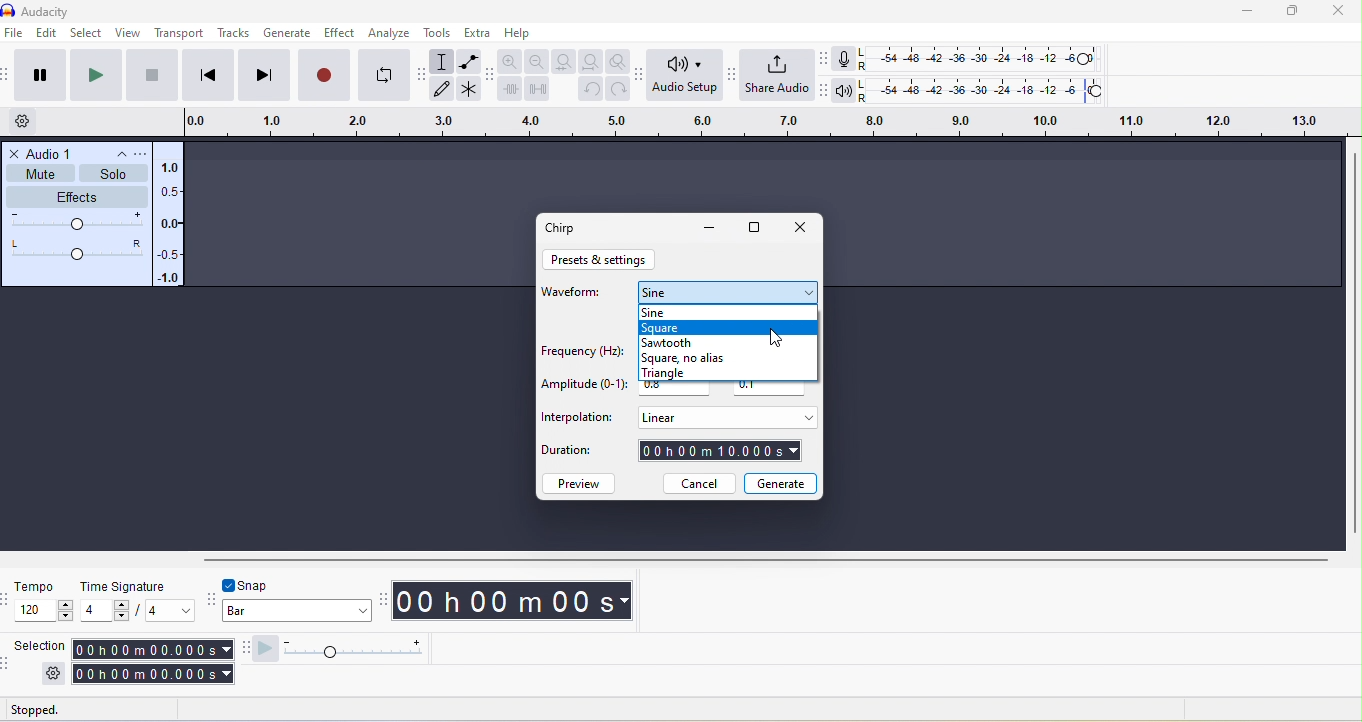  What do you see at coordinates (205, 76) in the screenshot?
I see `skip to start` at bounding box center [205, 76].